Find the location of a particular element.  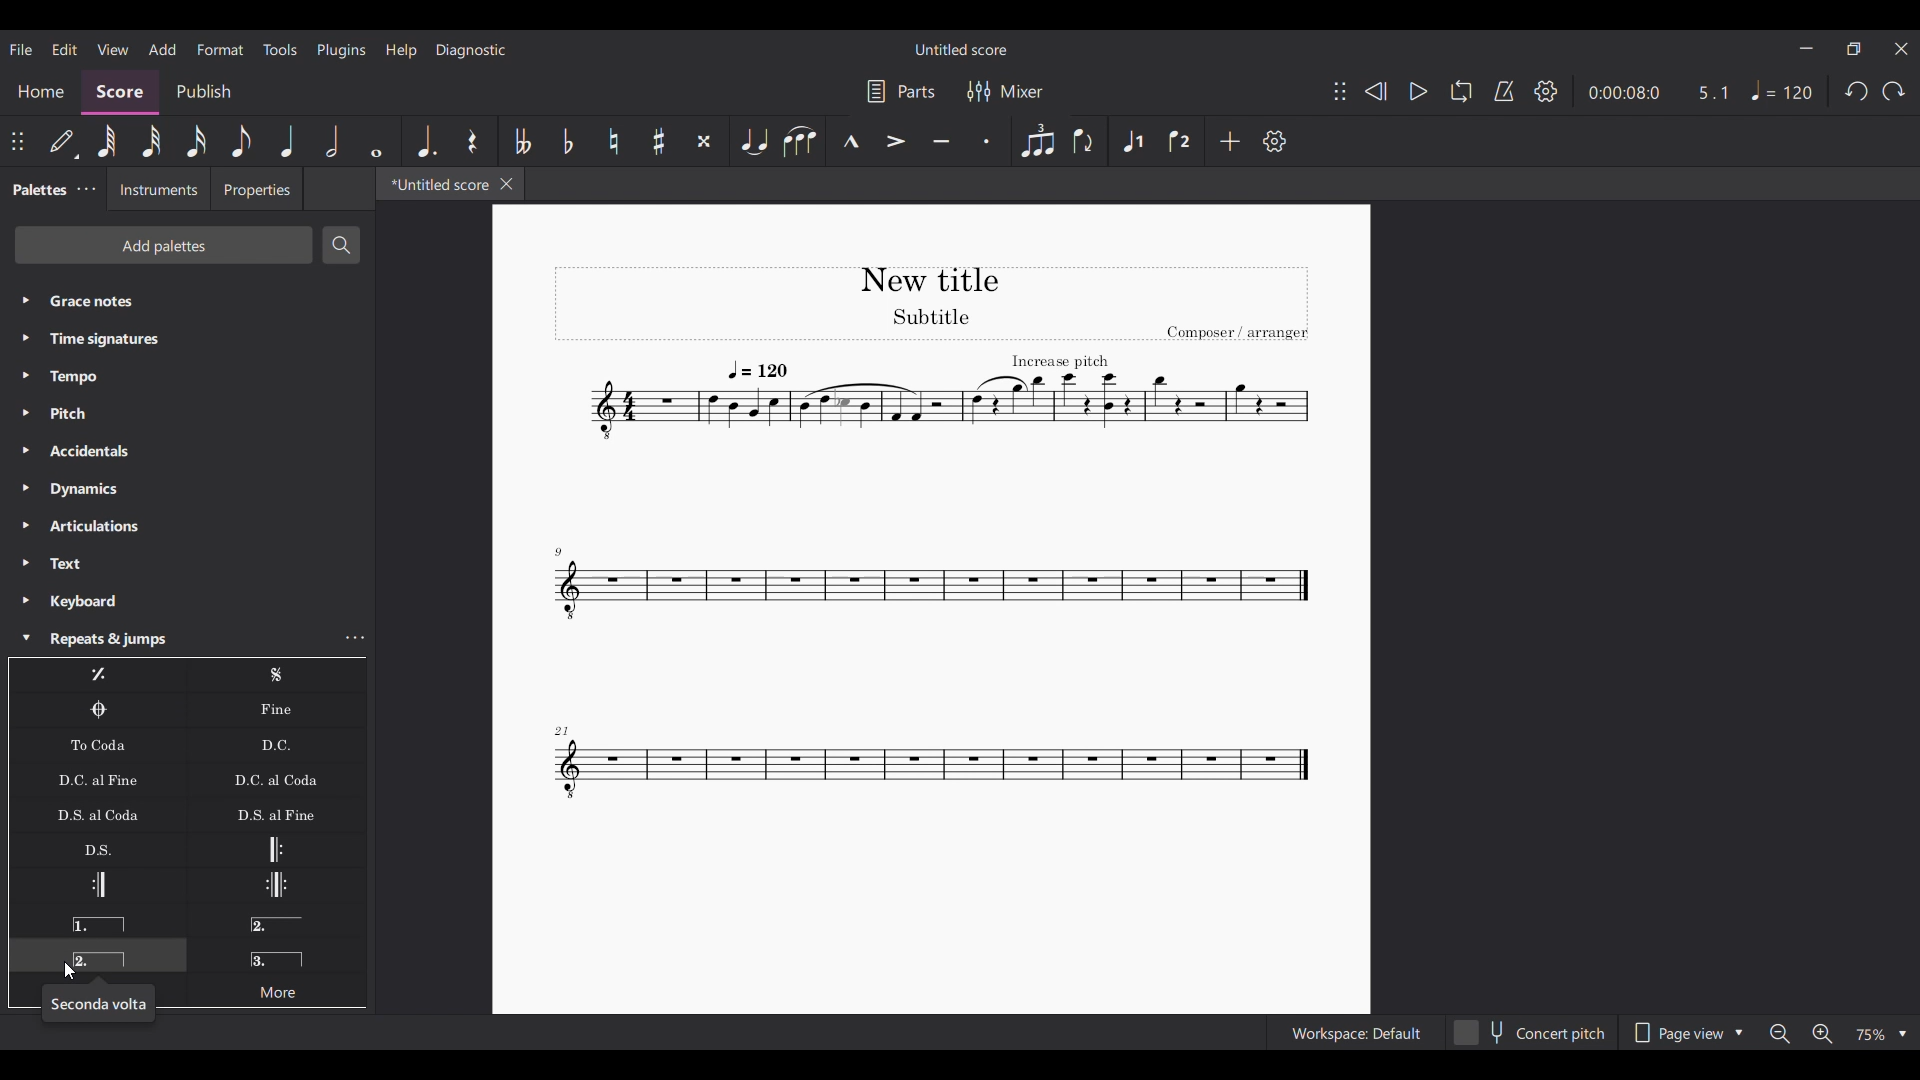

Redo is located at coordinates (1893, 91).